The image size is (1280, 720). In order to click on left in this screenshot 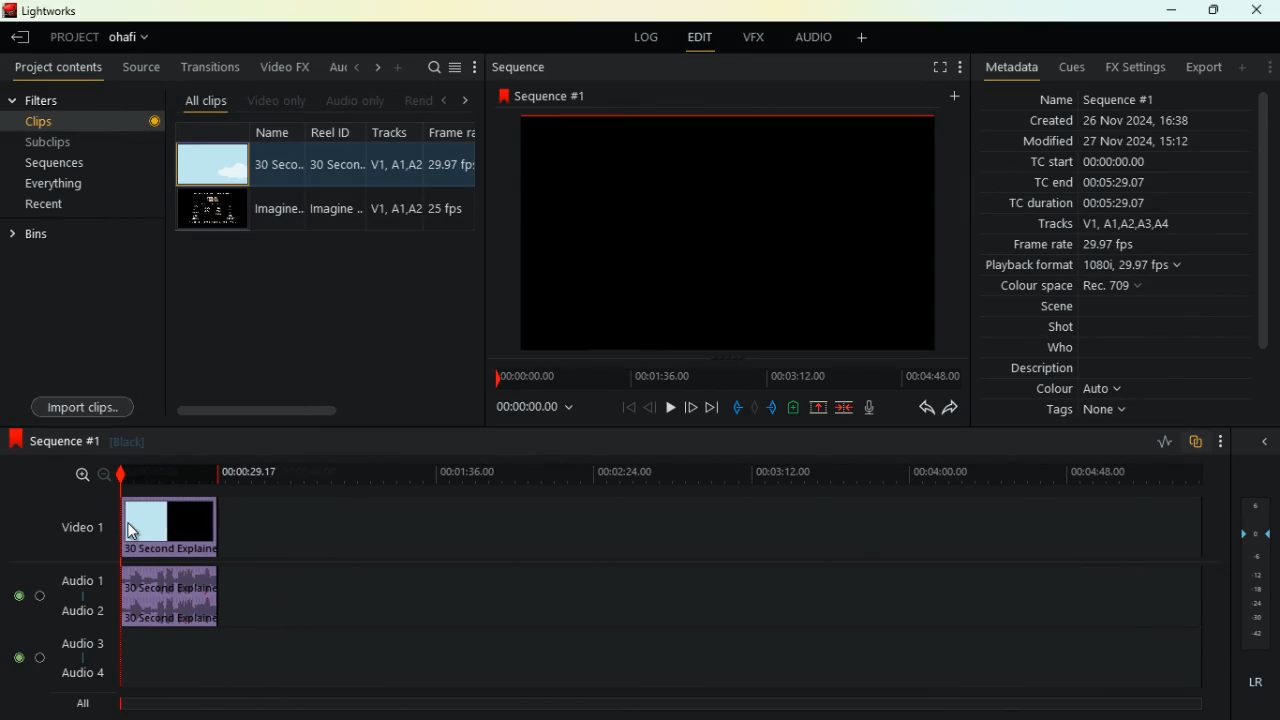, I will do `click(445, 100)`.